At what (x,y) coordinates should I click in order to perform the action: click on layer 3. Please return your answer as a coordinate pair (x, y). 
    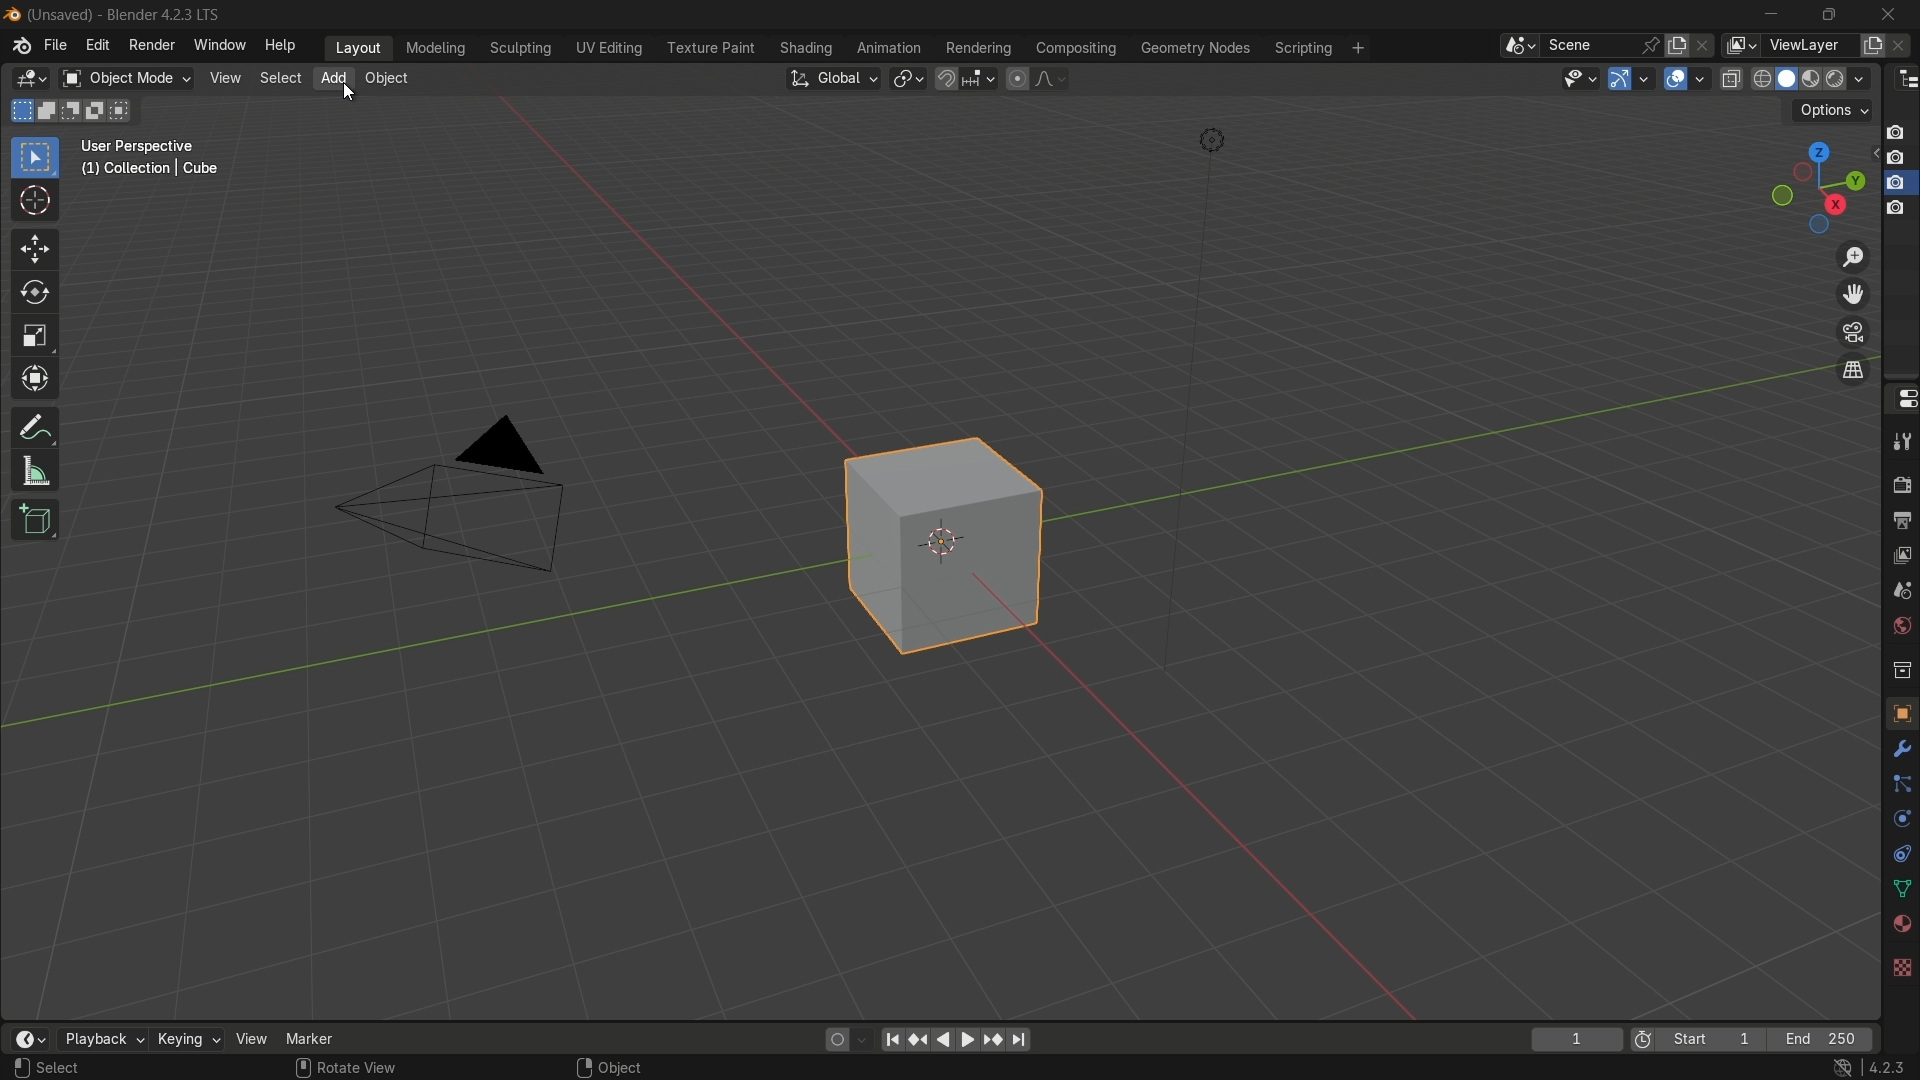
    Looking at the image, I should click on (1895, 183).